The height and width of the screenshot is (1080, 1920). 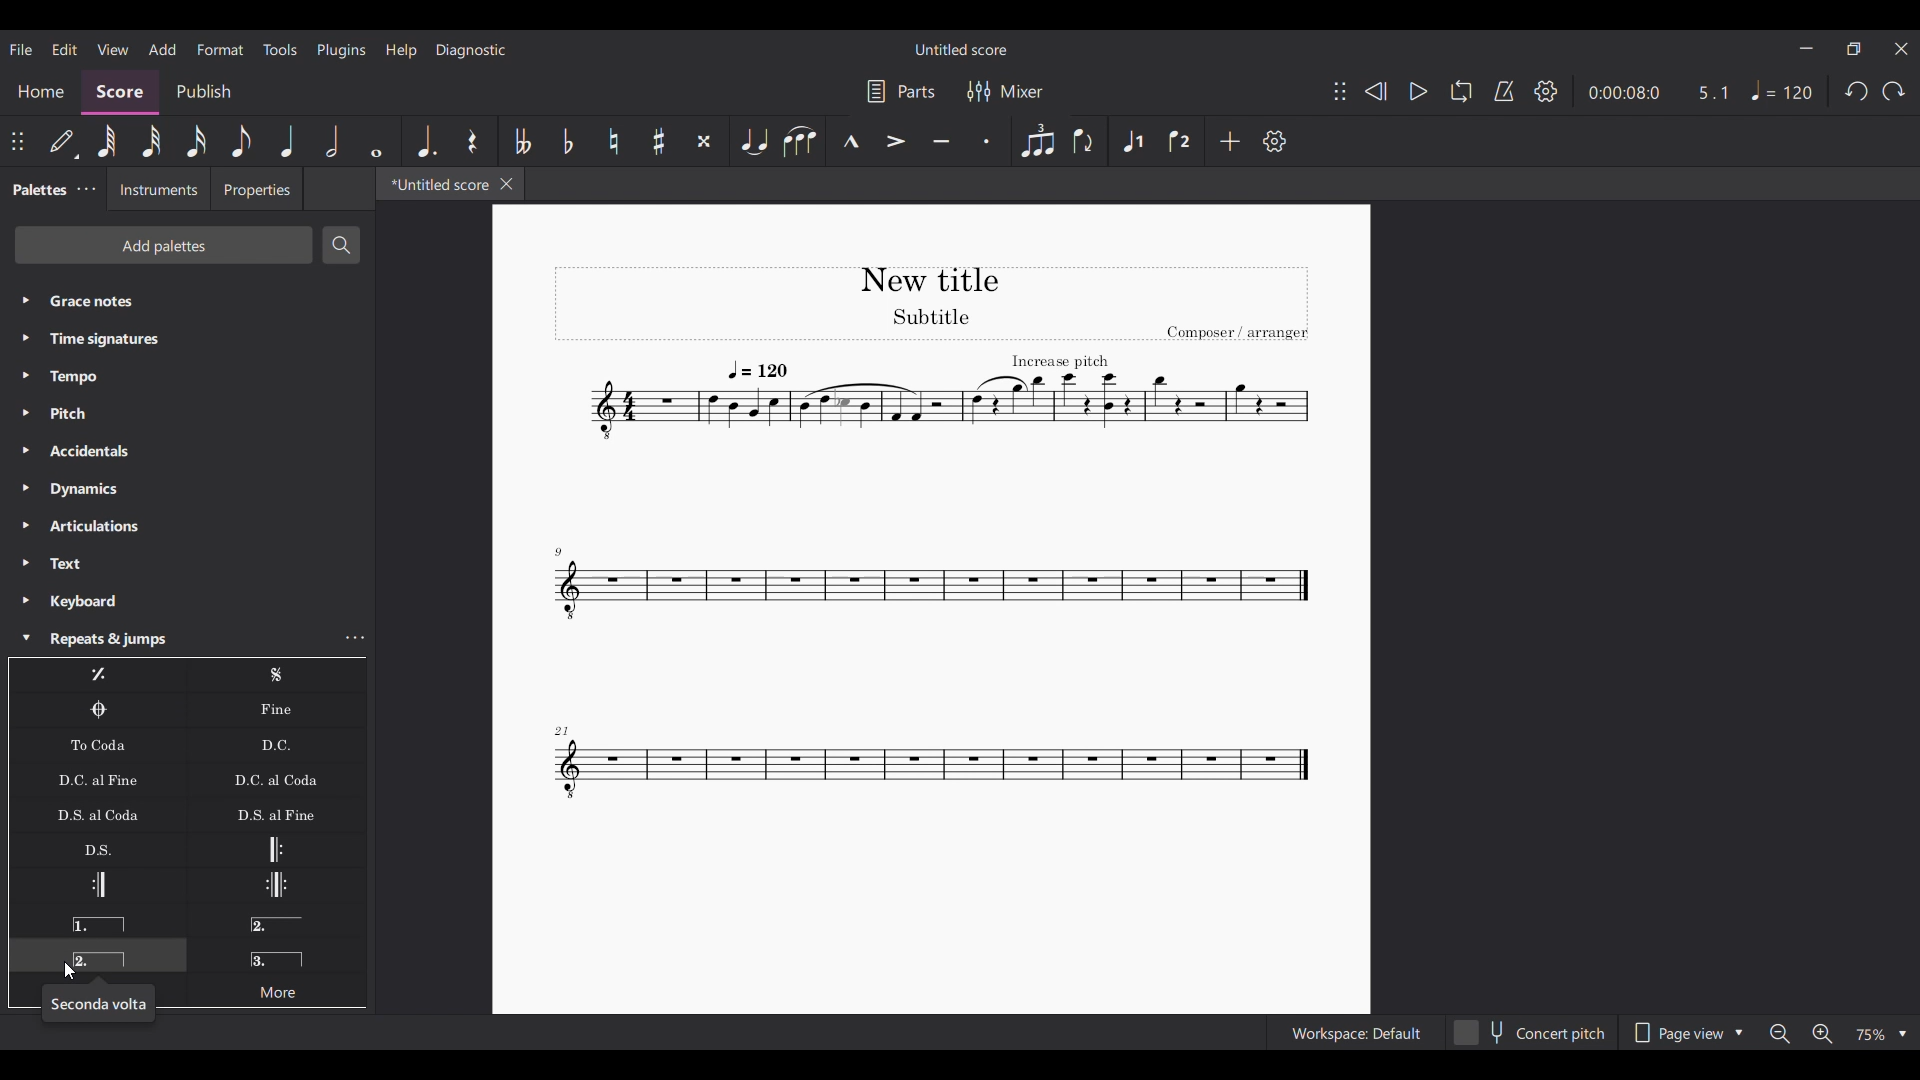 I want to click on Help menu, so click(x=402, y=51).